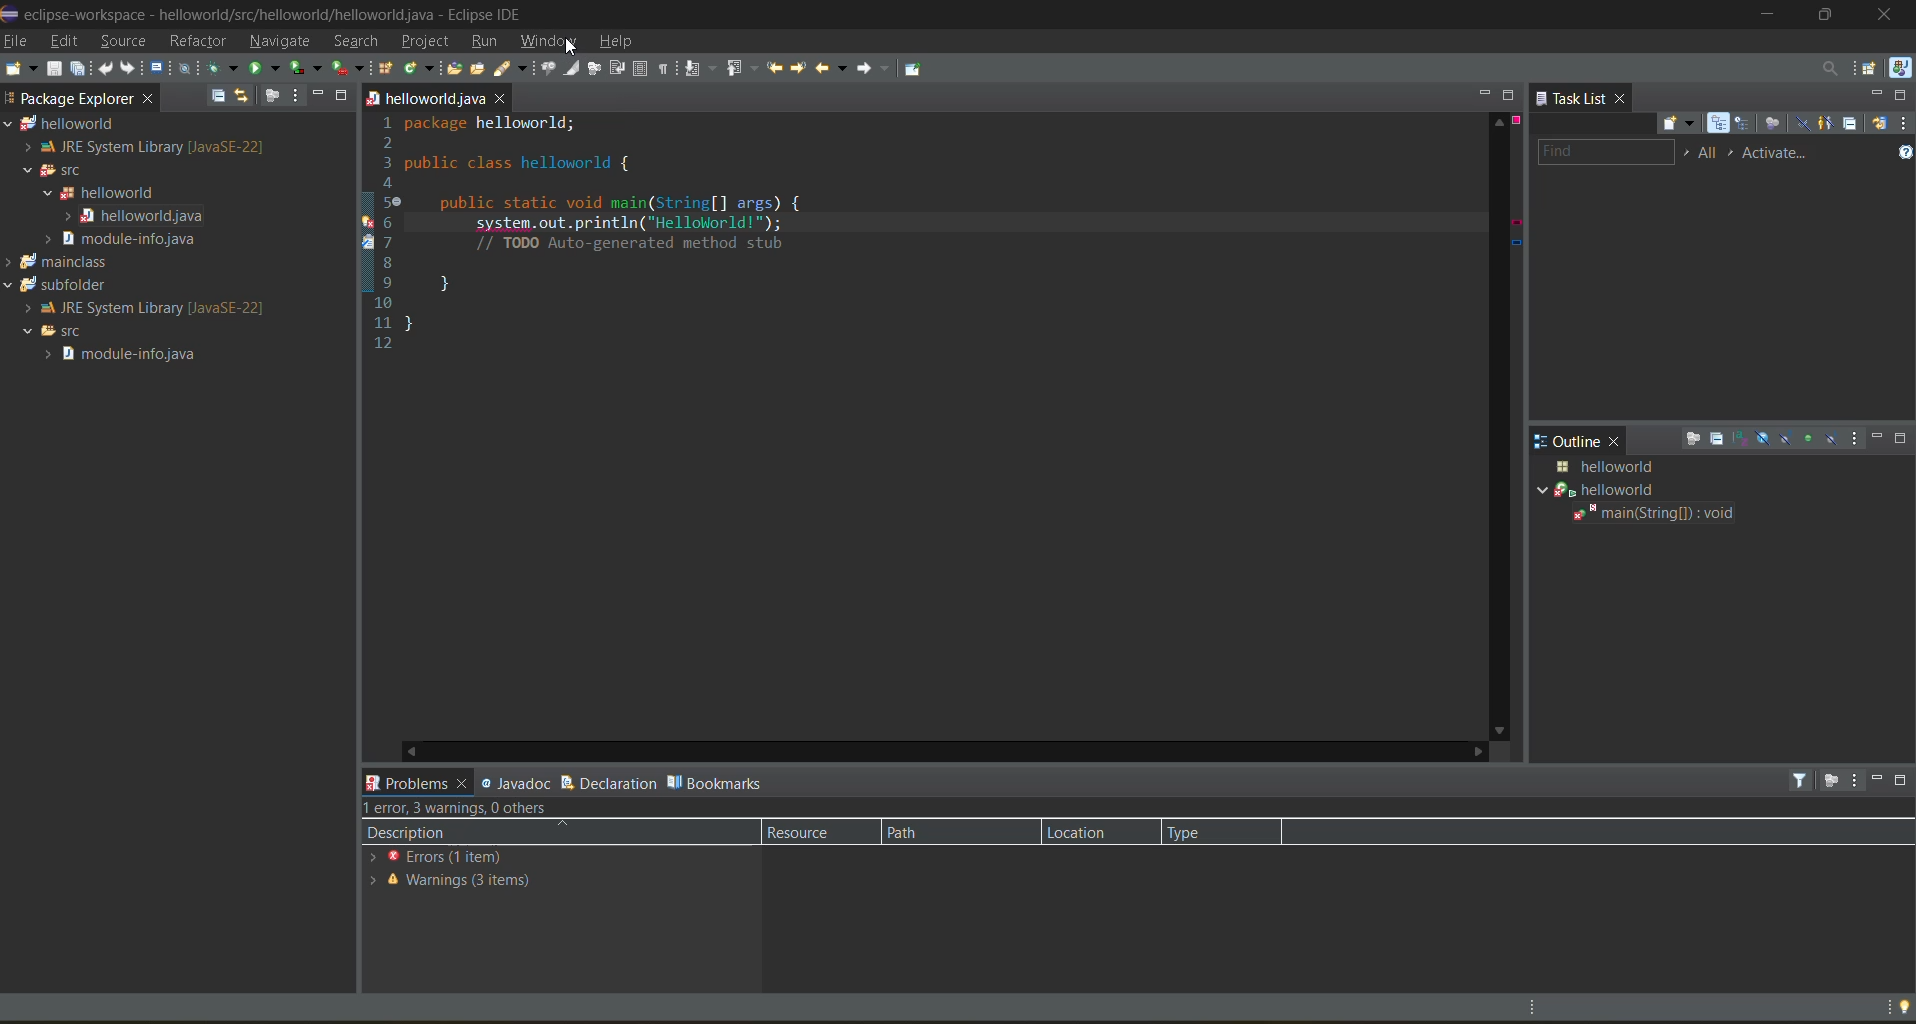  Describe the element at coordinates (913, 68) in the screenshot. I see `pin editor` at that location.